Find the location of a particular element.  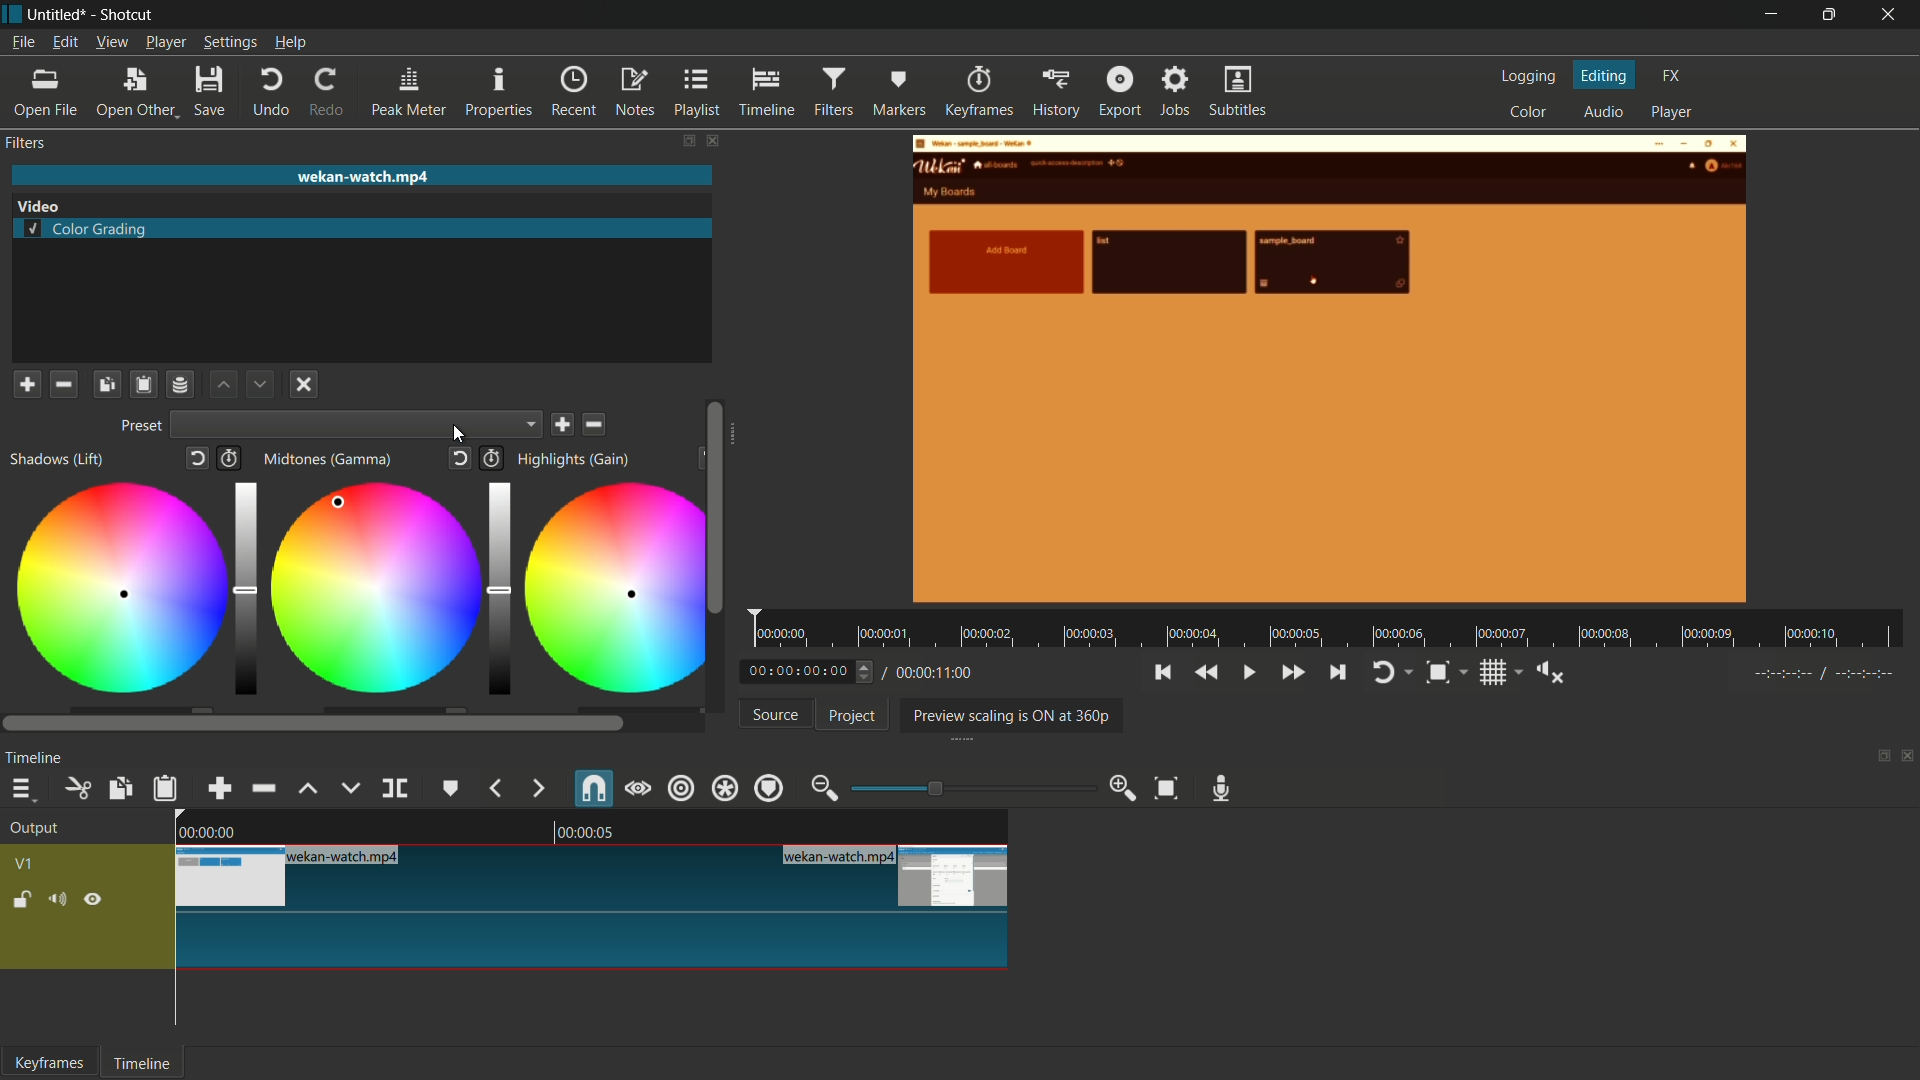

preview scaling is on at 360p is located at coordinates (1012, 714).